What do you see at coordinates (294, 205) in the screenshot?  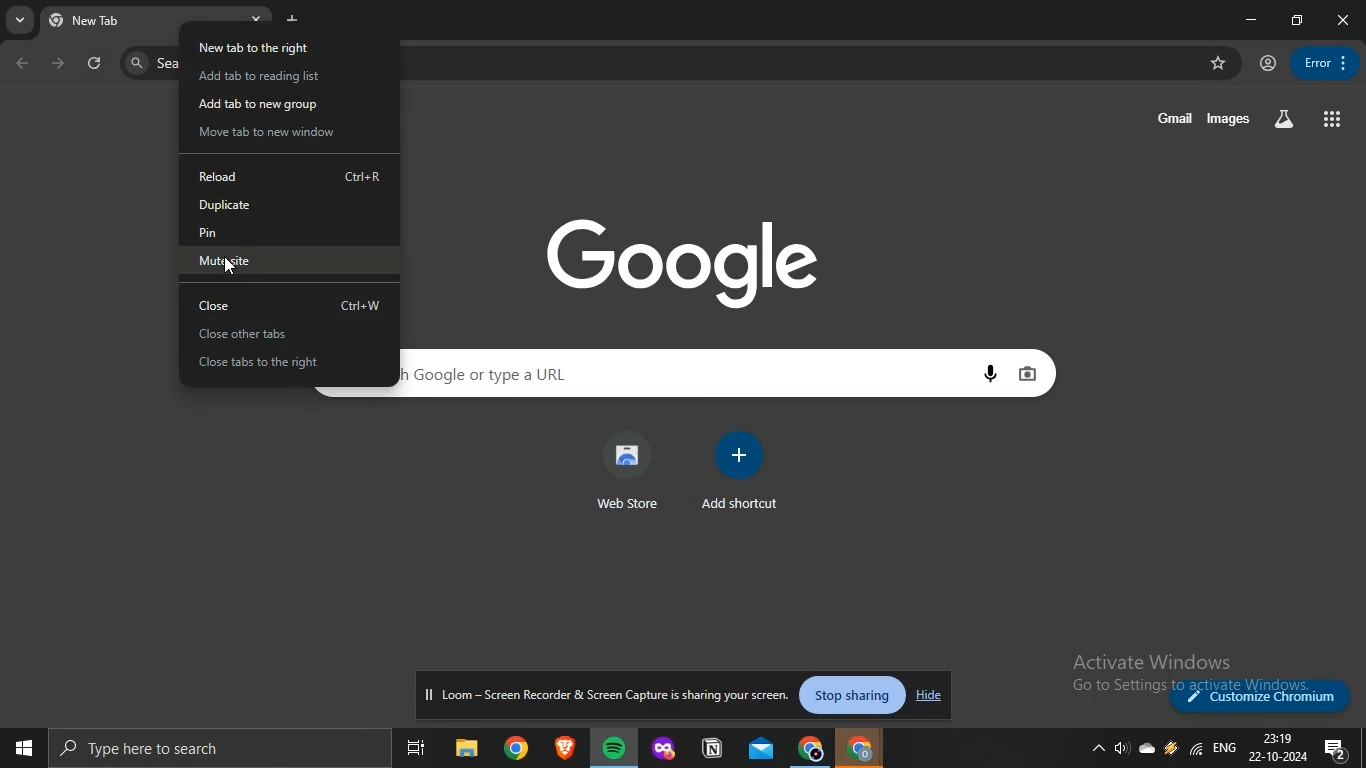 I see `duplicate` at bounding box center [294, 205].